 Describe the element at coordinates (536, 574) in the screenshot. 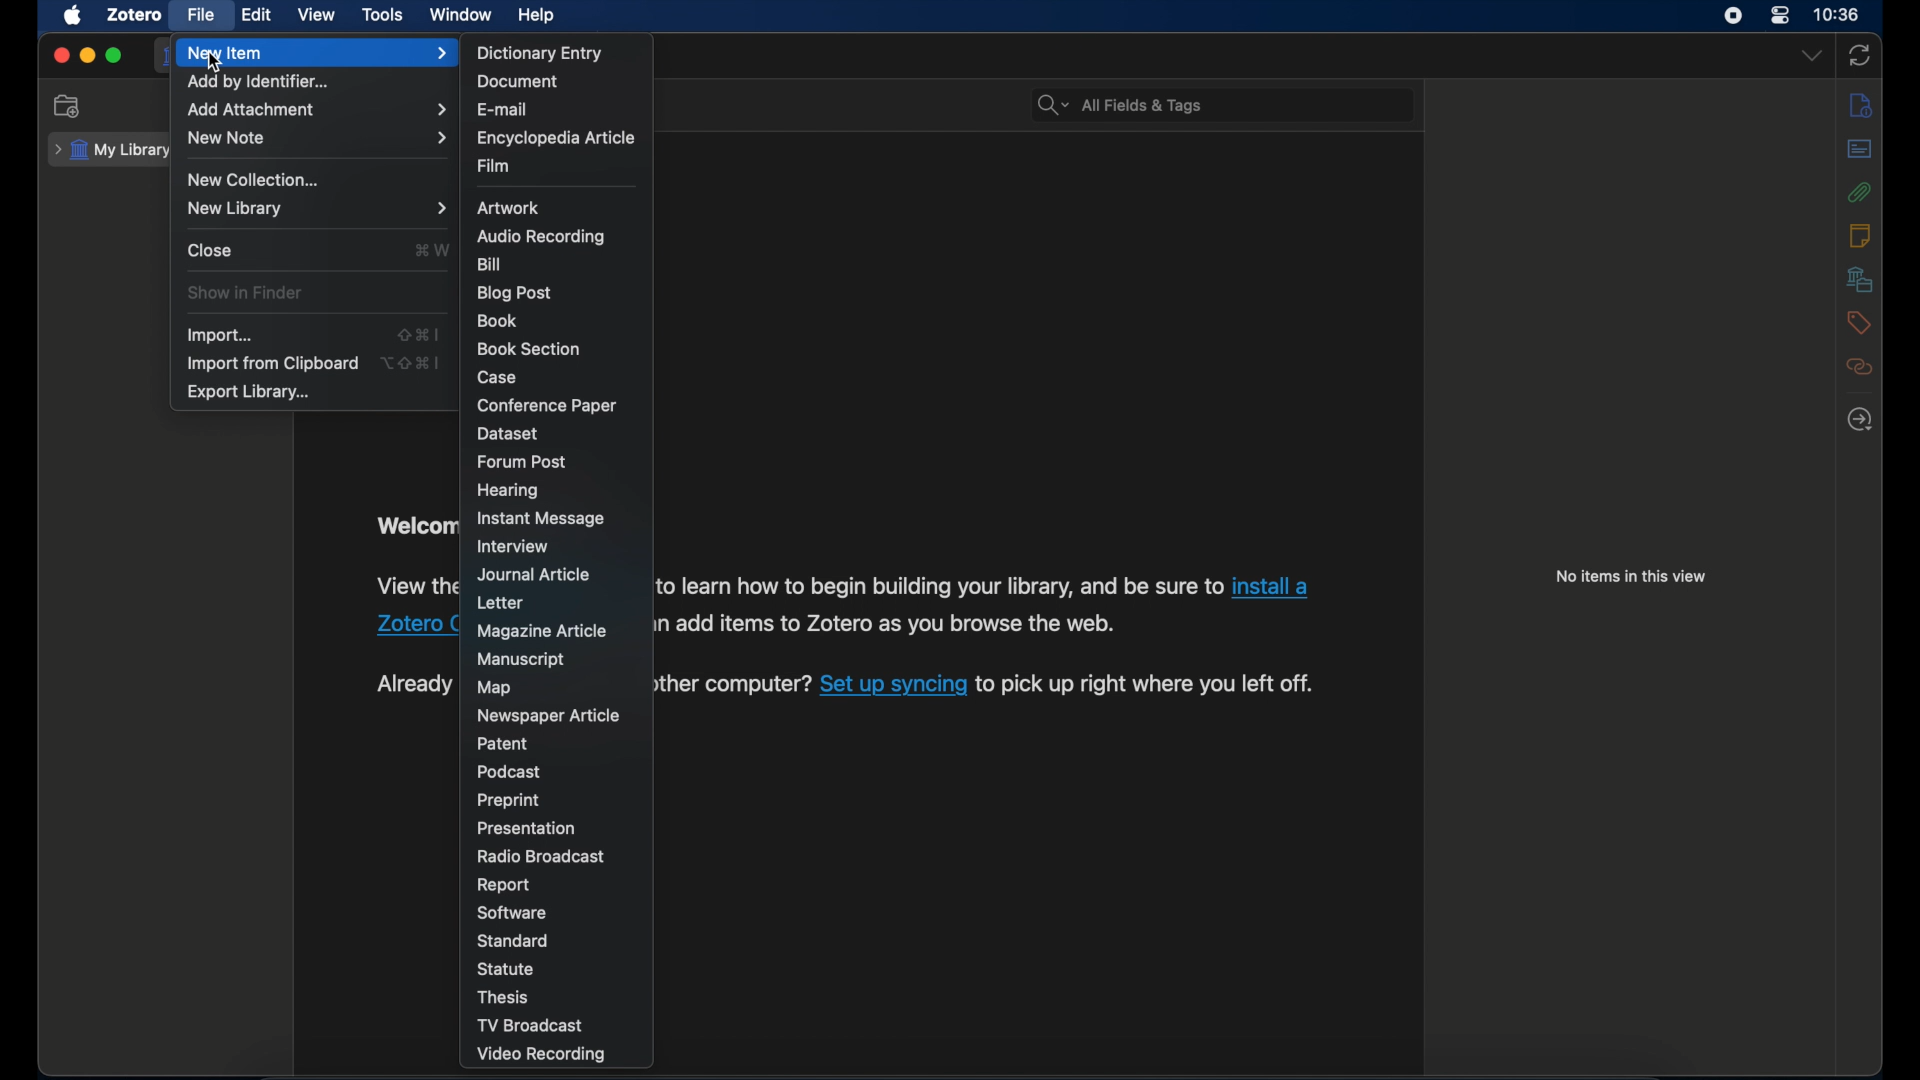

I see `journal article` at that location.